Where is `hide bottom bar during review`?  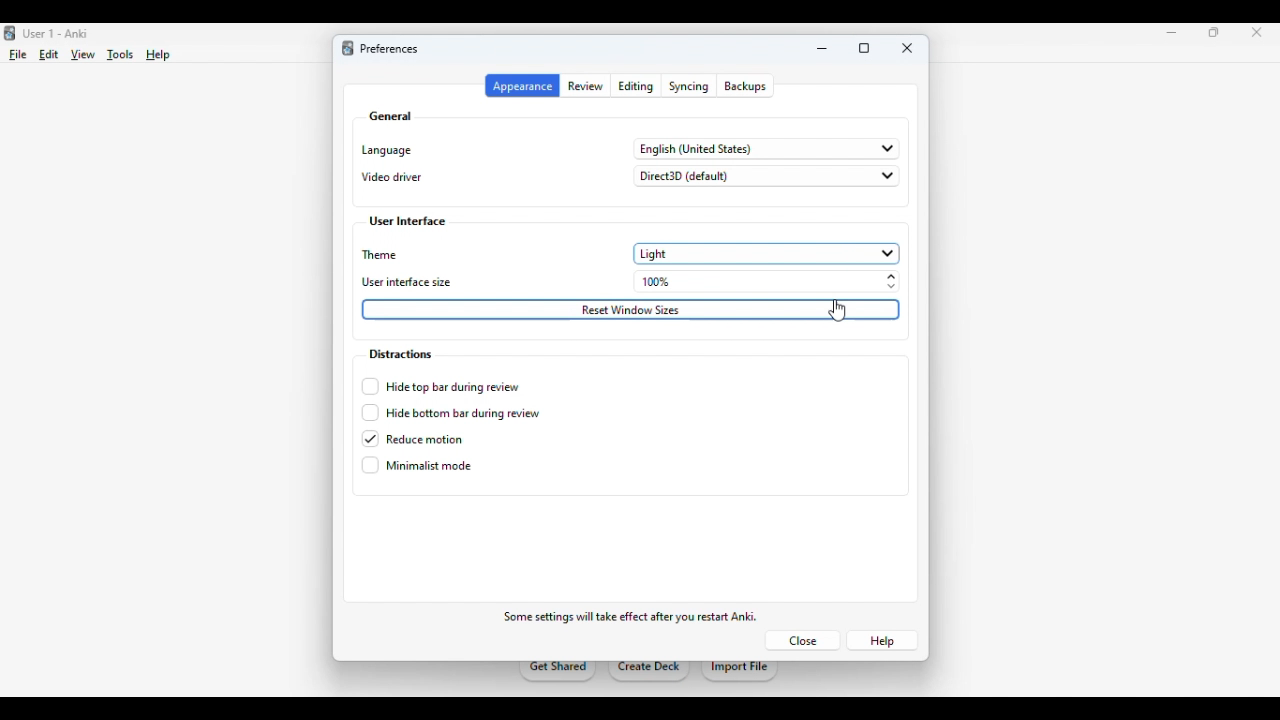
hide bottom bar during review is located at coordinates (450, 413).